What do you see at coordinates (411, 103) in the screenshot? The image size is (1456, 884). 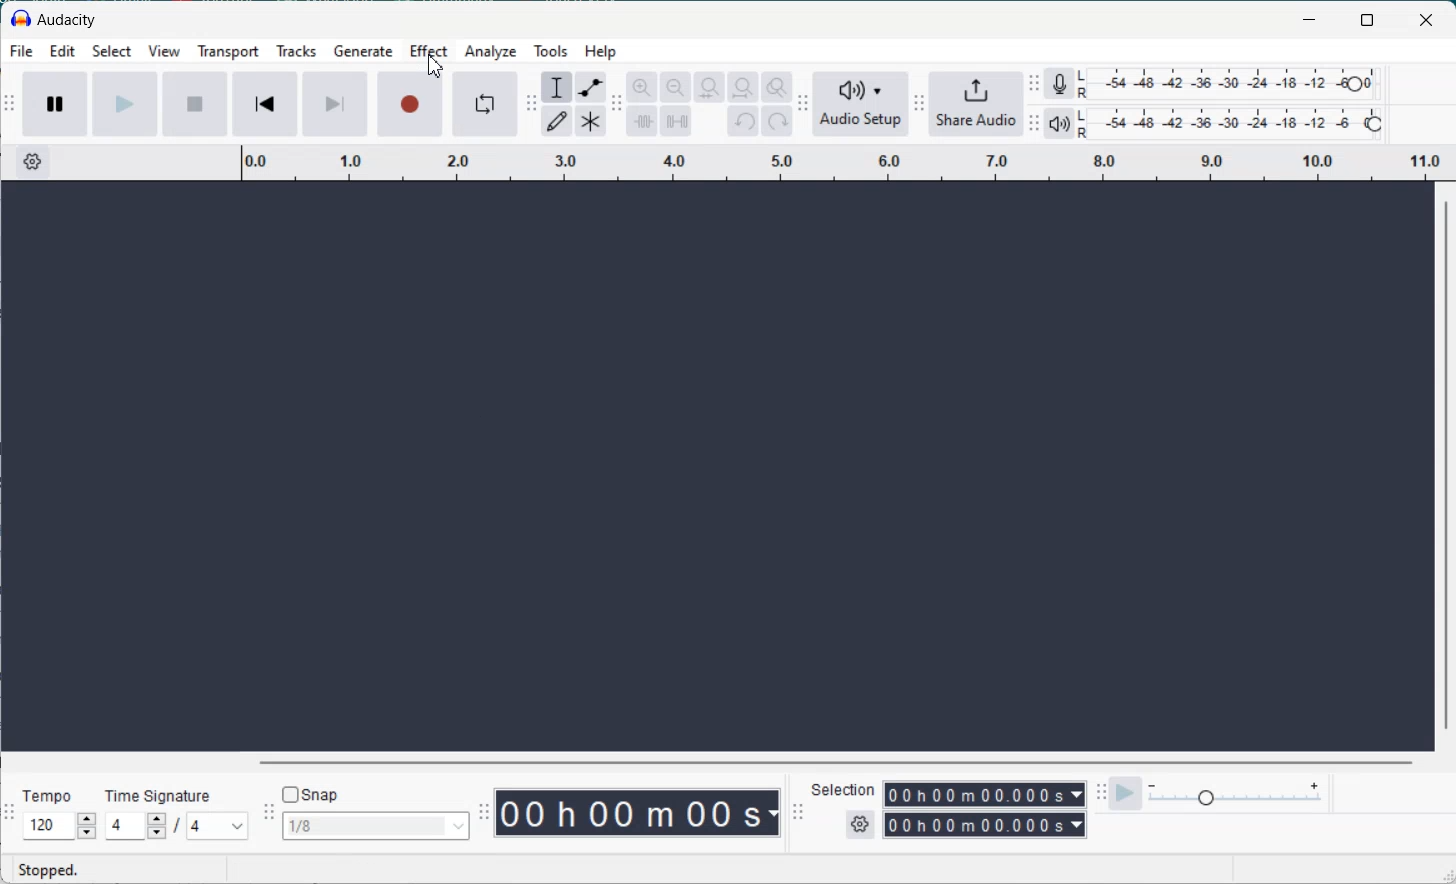 I see `Record` at bounding box center [411, 103].